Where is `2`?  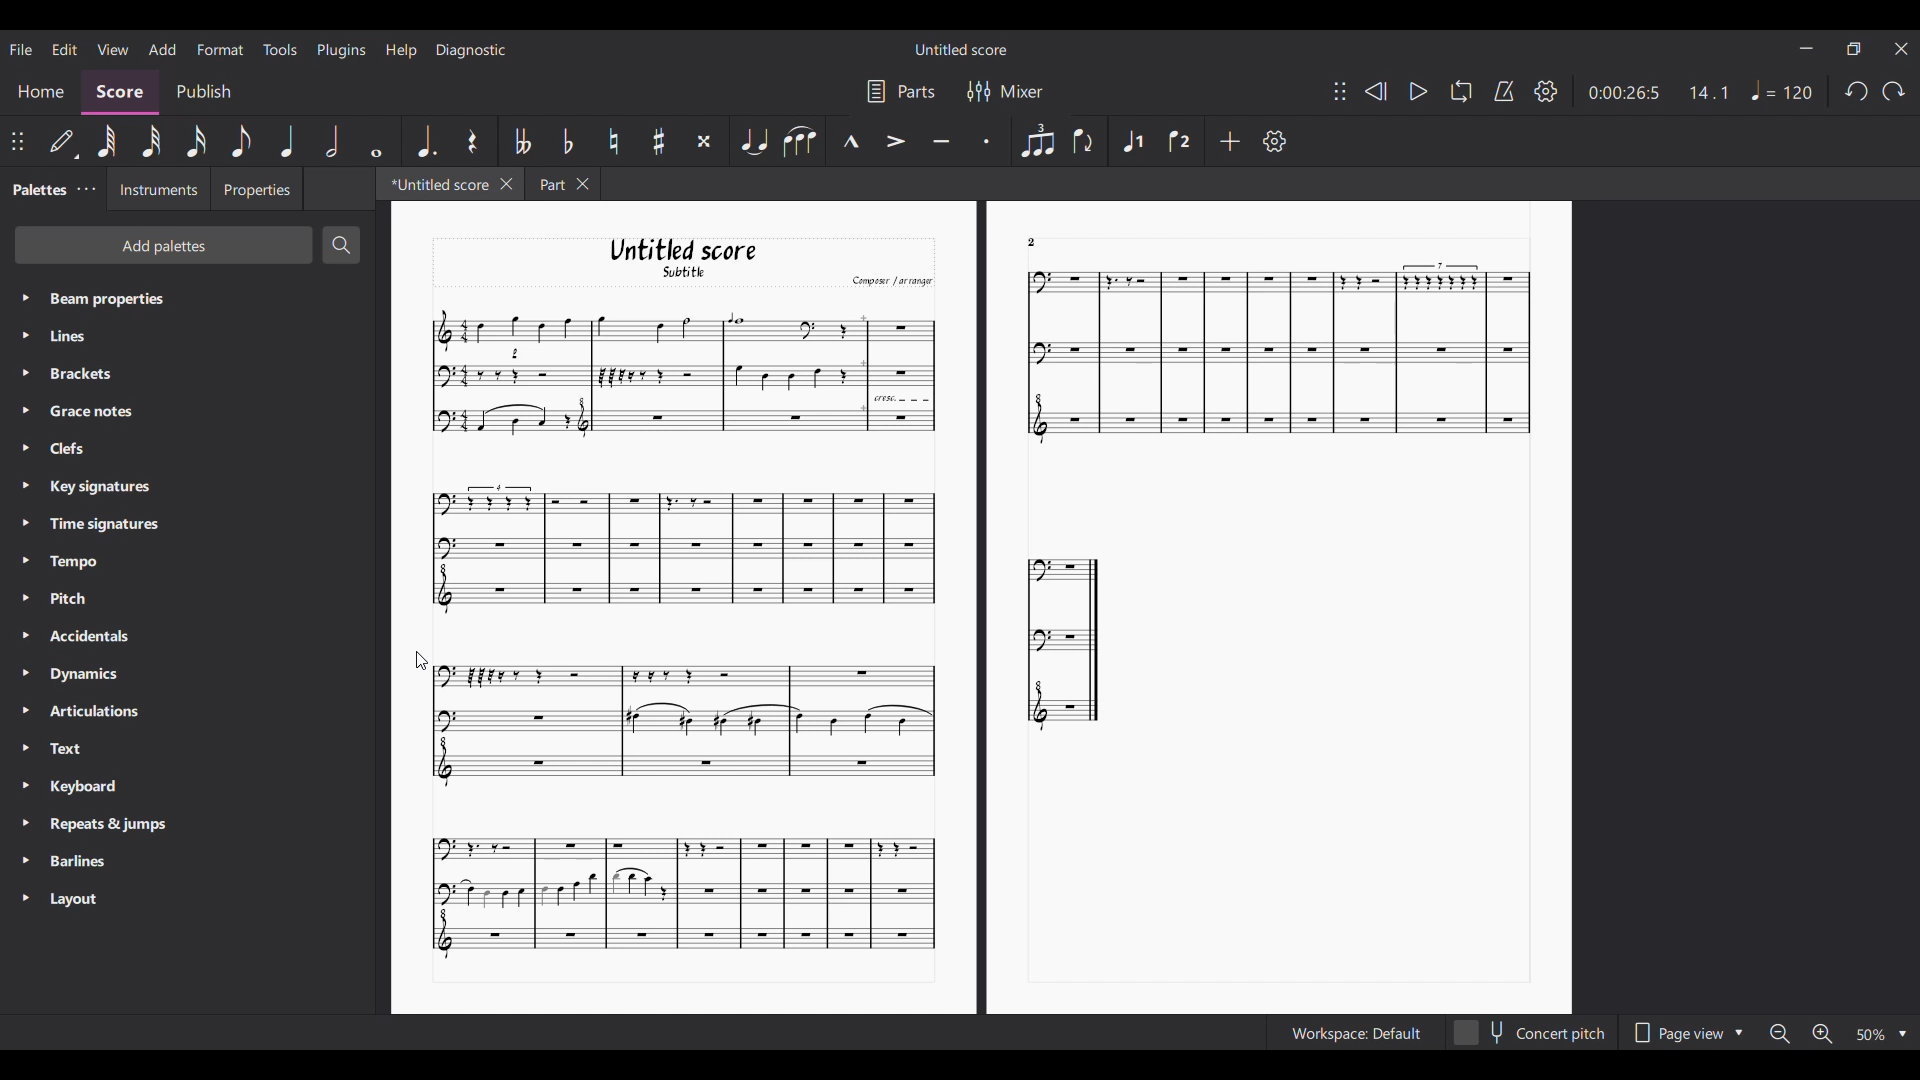 2 is located at coordinates (1032, 241).